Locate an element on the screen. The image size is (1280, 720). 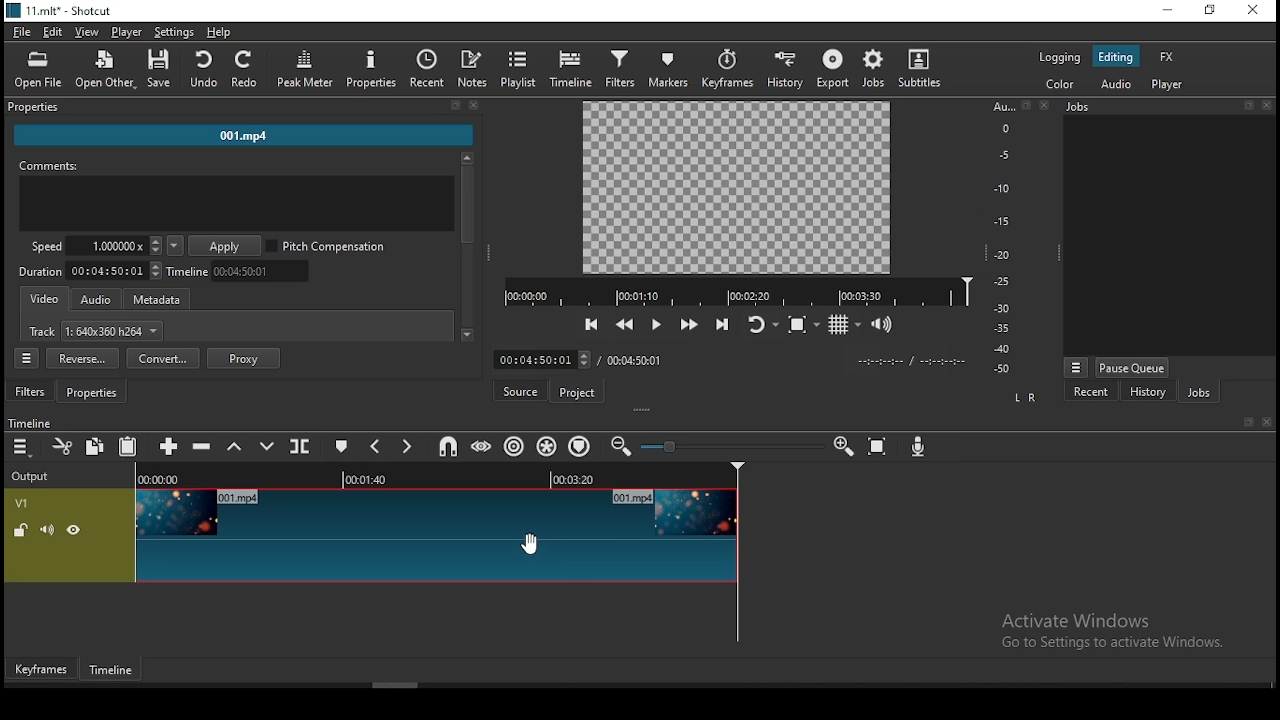
recent is located at coordinates (426, 67).